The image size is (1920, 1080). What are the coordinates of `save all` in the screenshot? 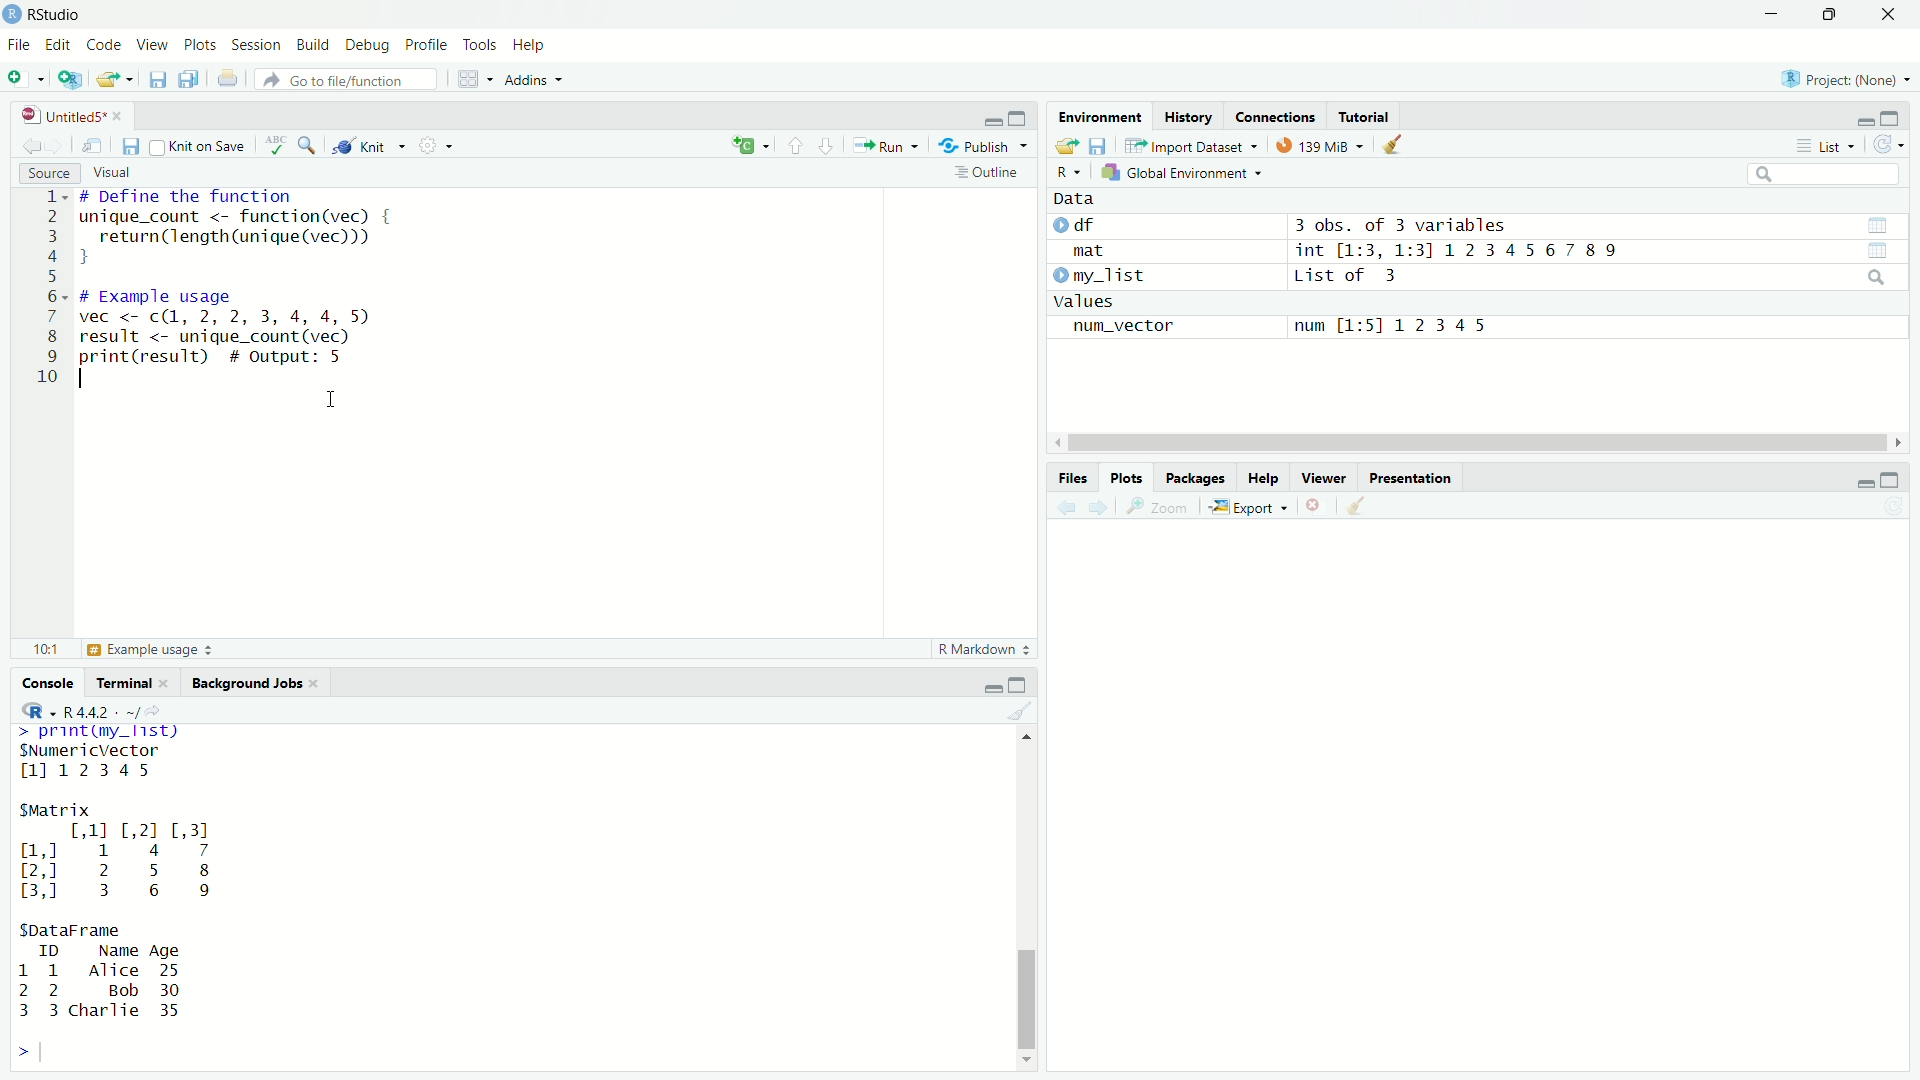 It's located at (190, 79).